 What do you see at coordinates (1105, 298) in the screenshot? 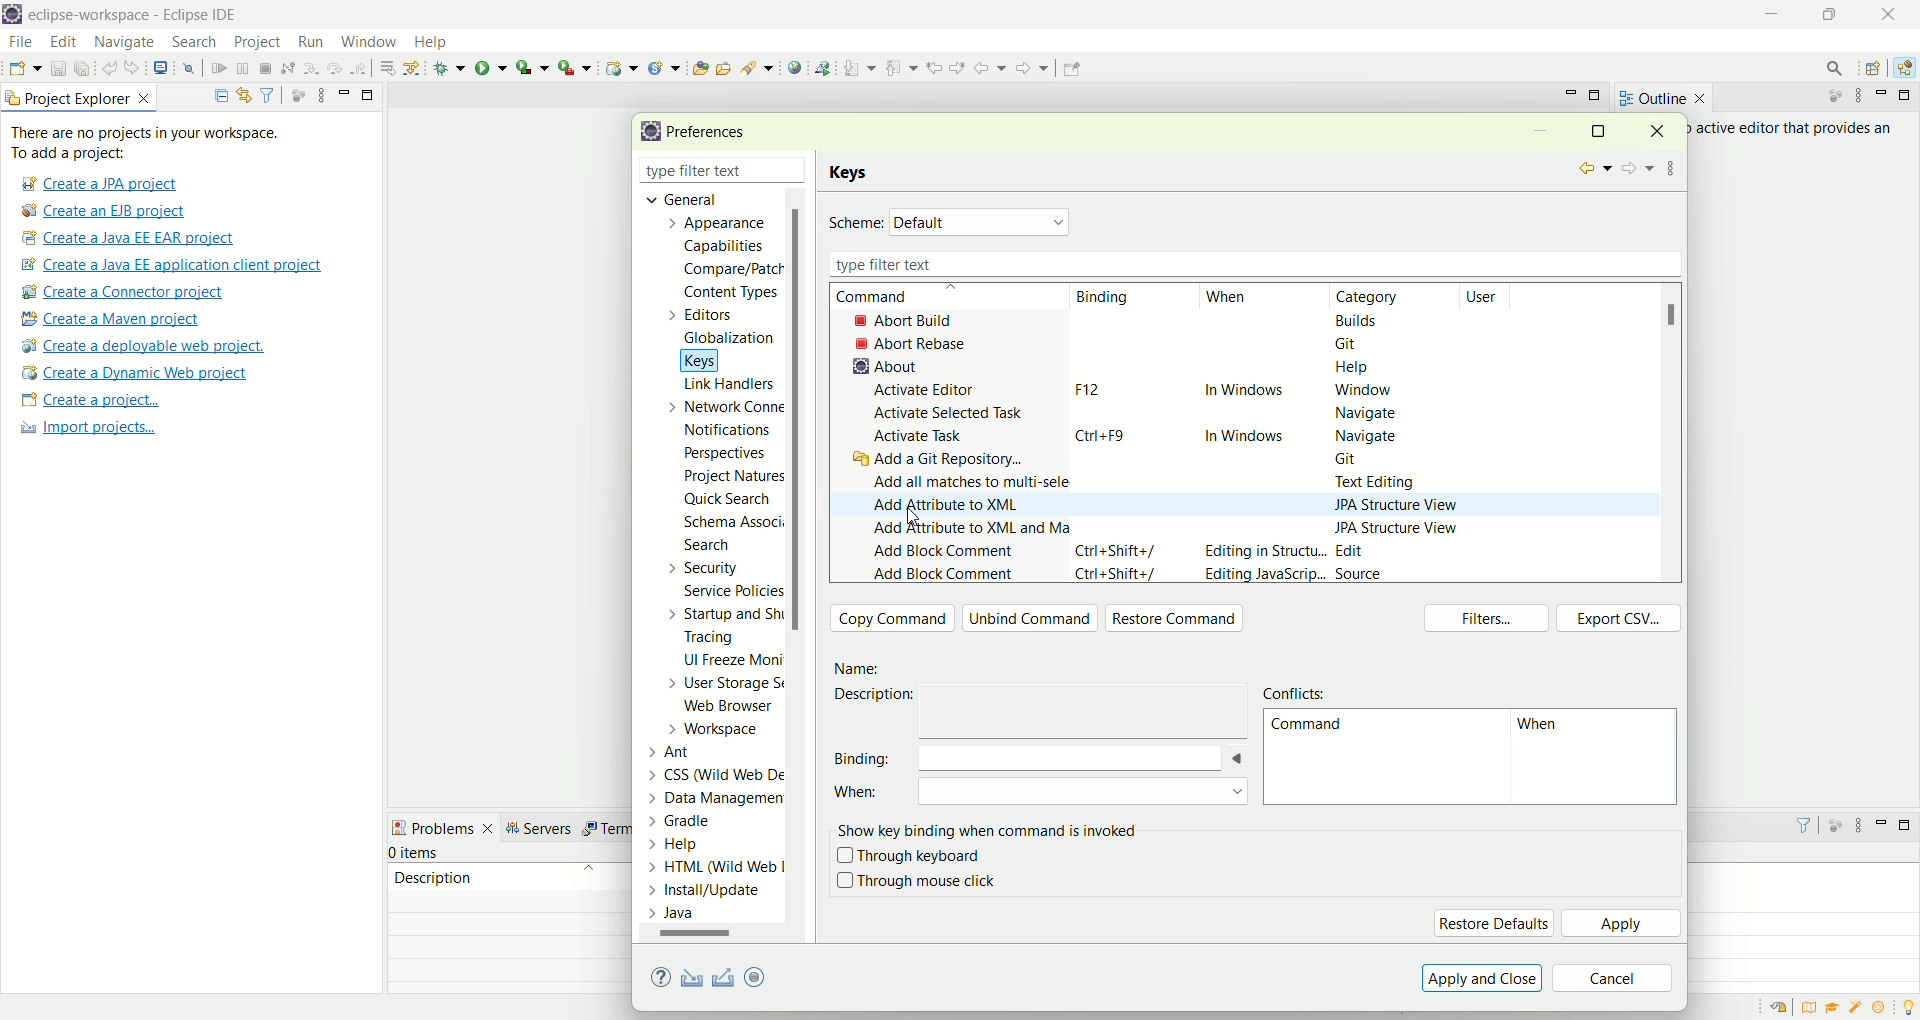
I see `inding` at bounding box center [1105, 298].